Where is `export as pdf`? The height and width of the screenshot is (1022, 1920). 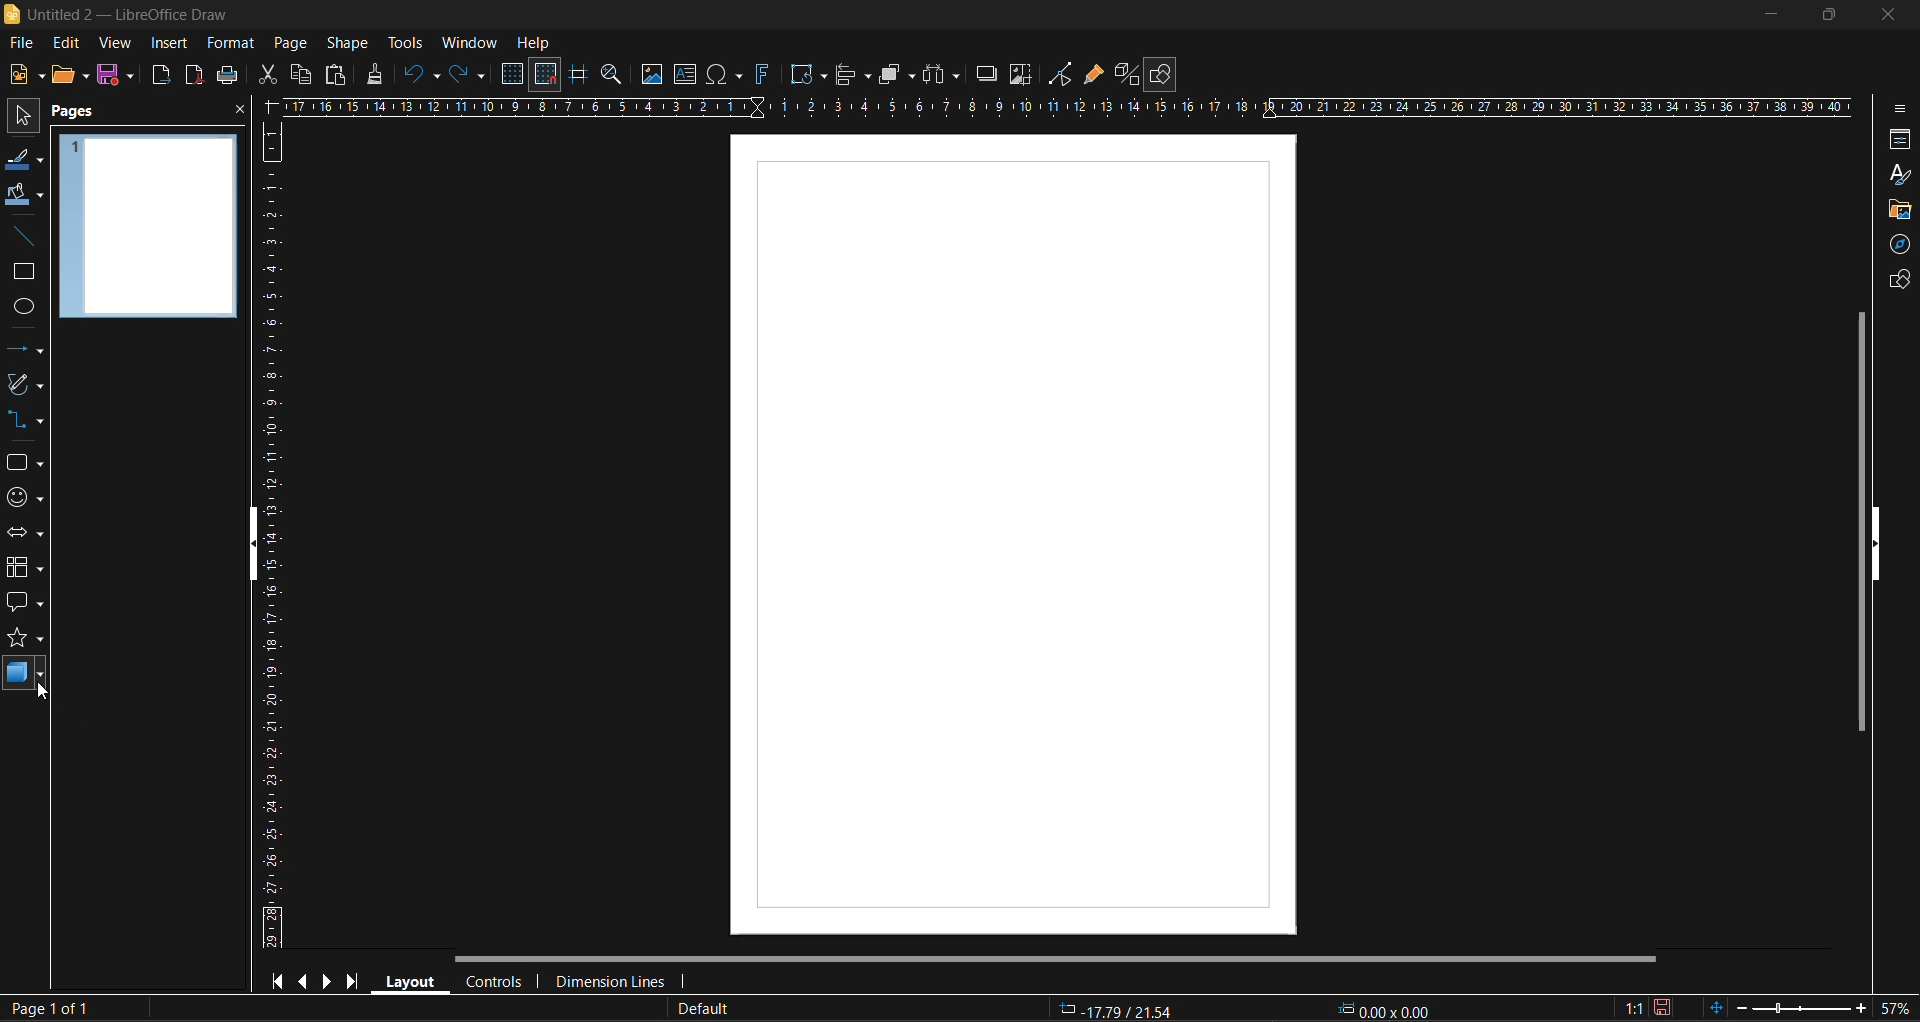 export as pdf is located at coordinates (190, 74).